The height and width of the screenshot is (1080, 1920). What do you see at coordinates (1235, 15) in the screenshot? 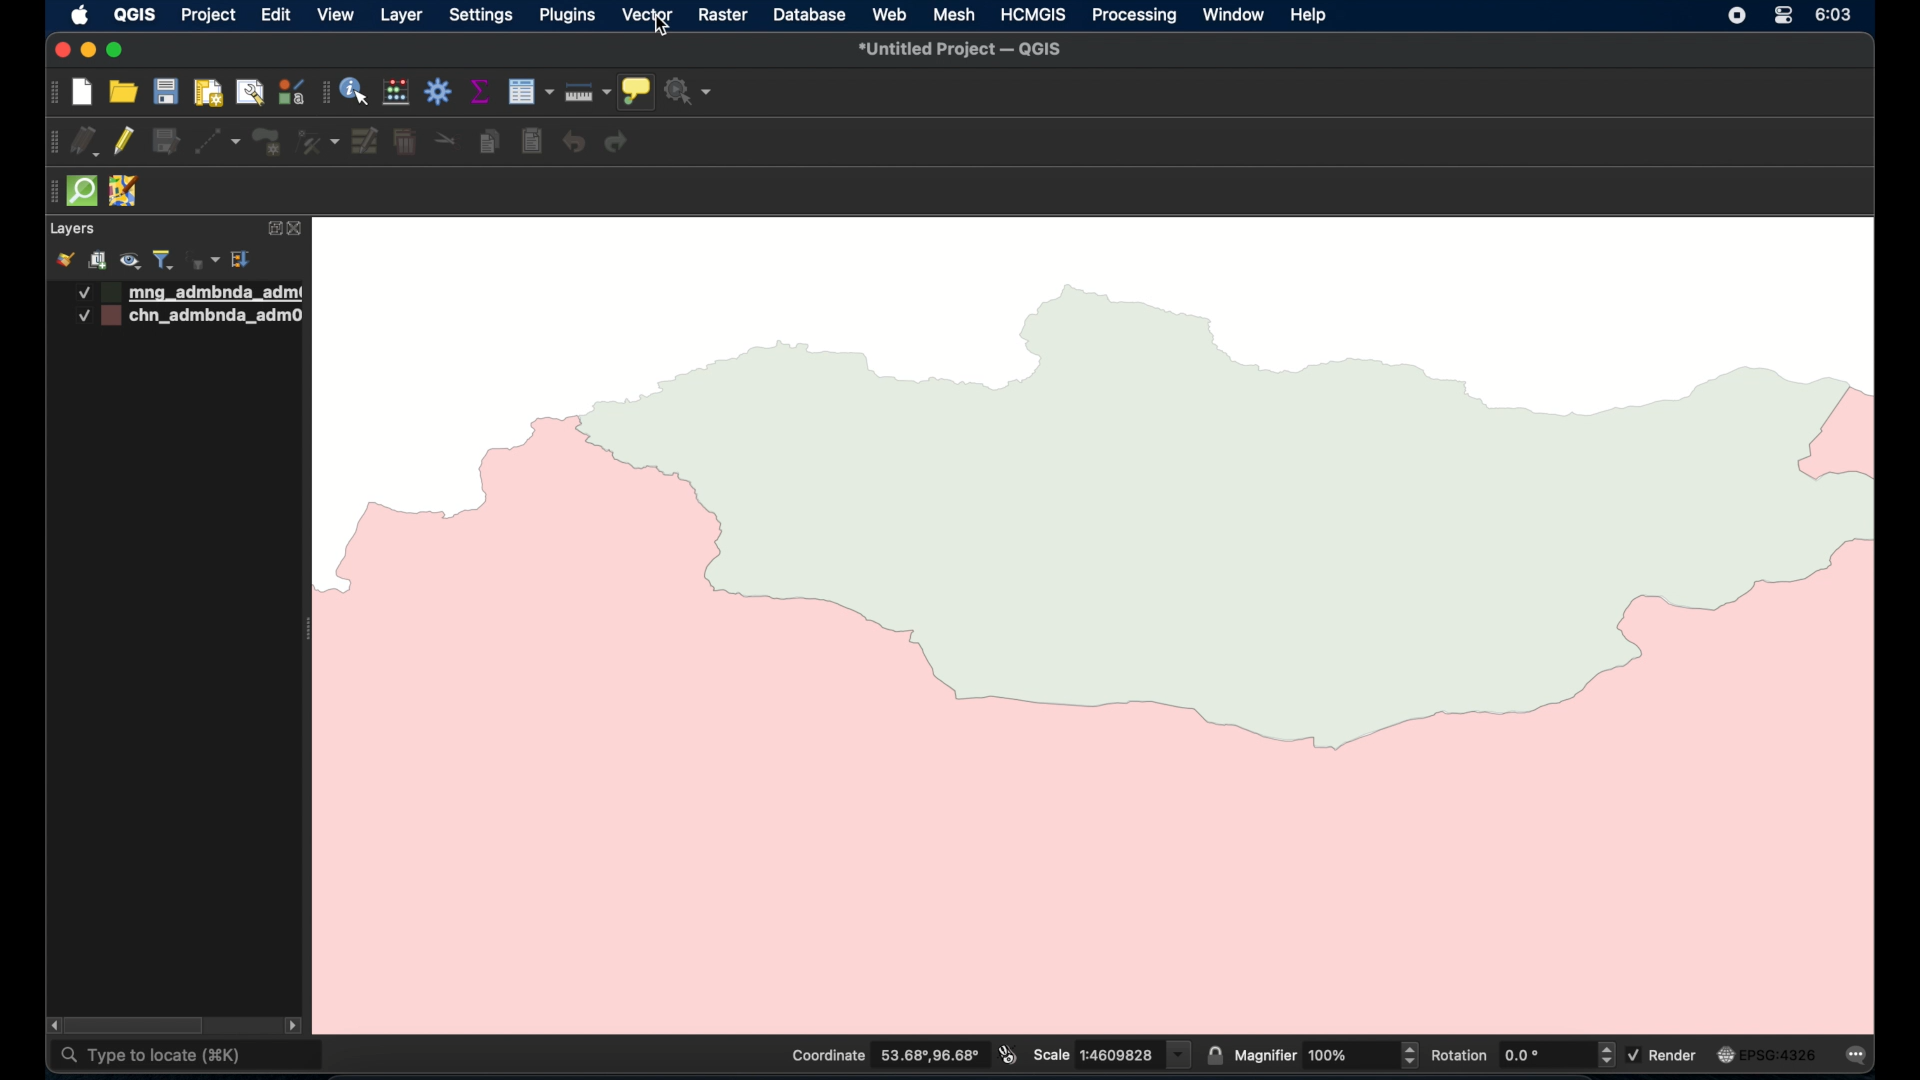
I see `window` at bounding box center [1235, 15].